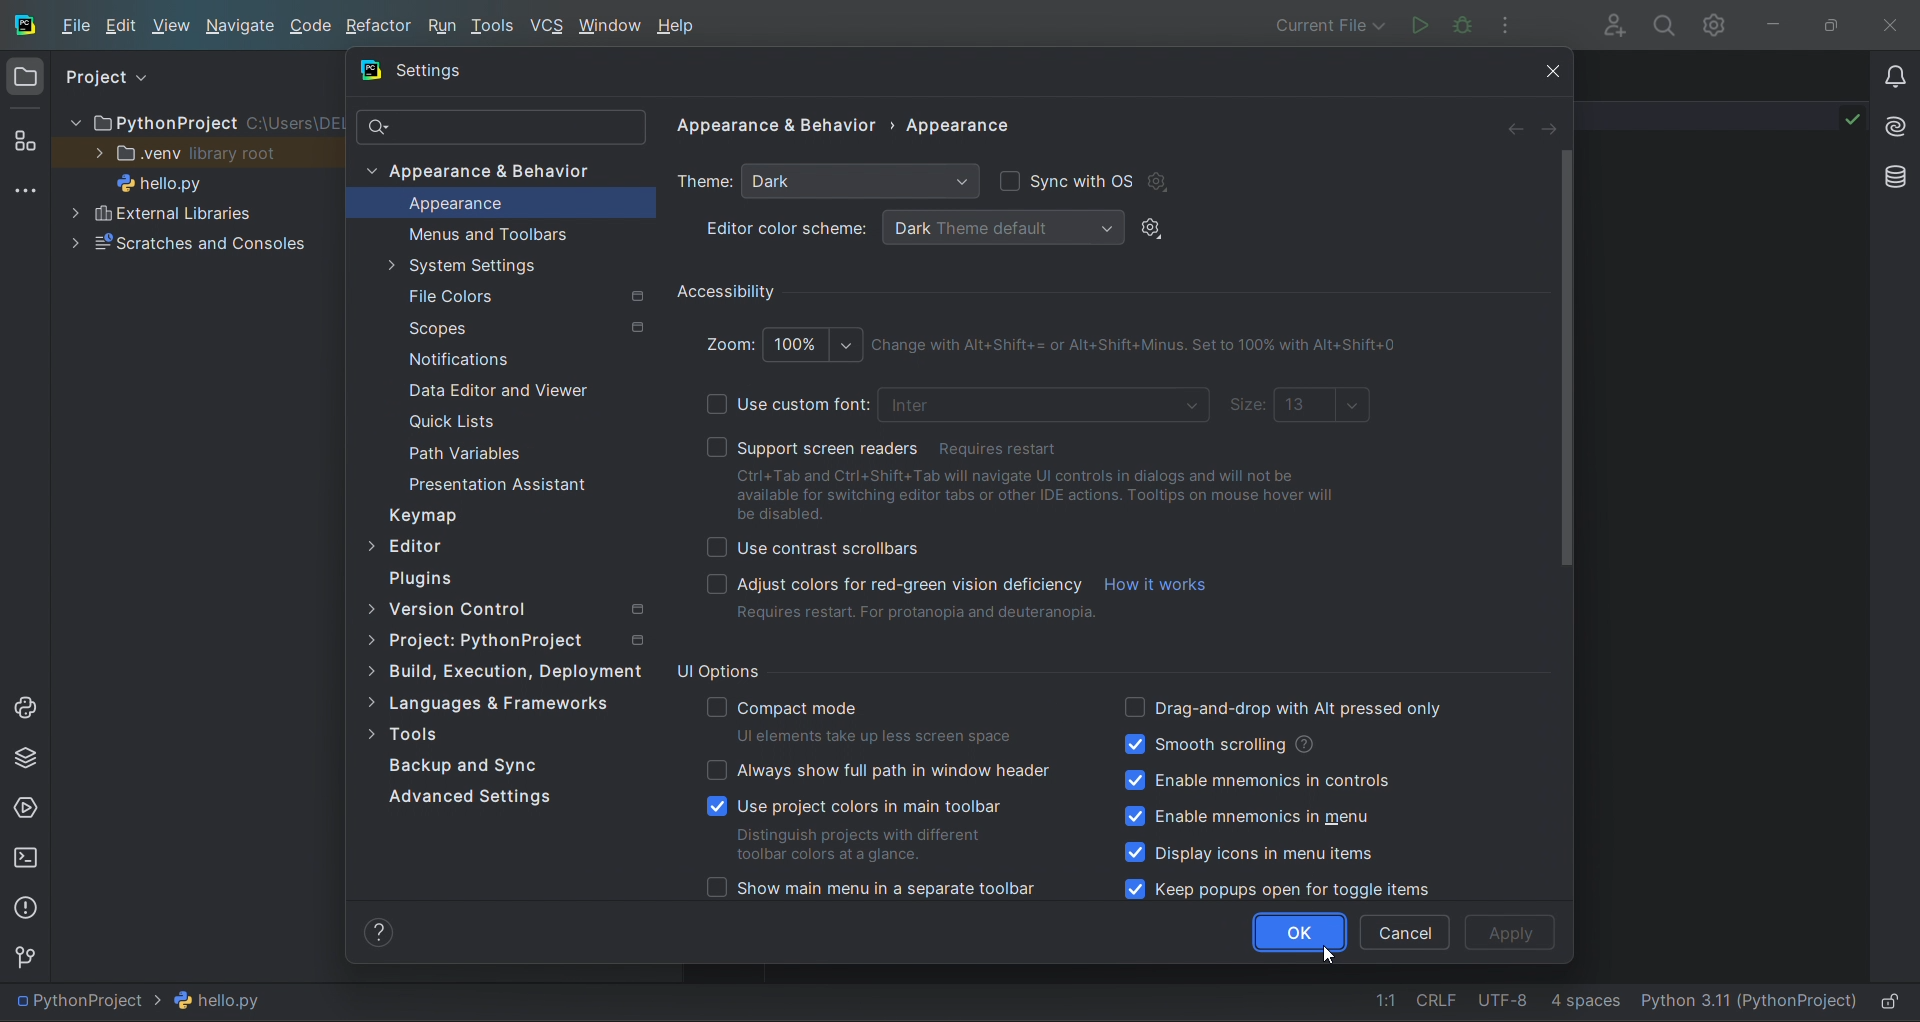  Describe the element at coordinates (1514, 26) in the screenshot. I see `options` at that location.